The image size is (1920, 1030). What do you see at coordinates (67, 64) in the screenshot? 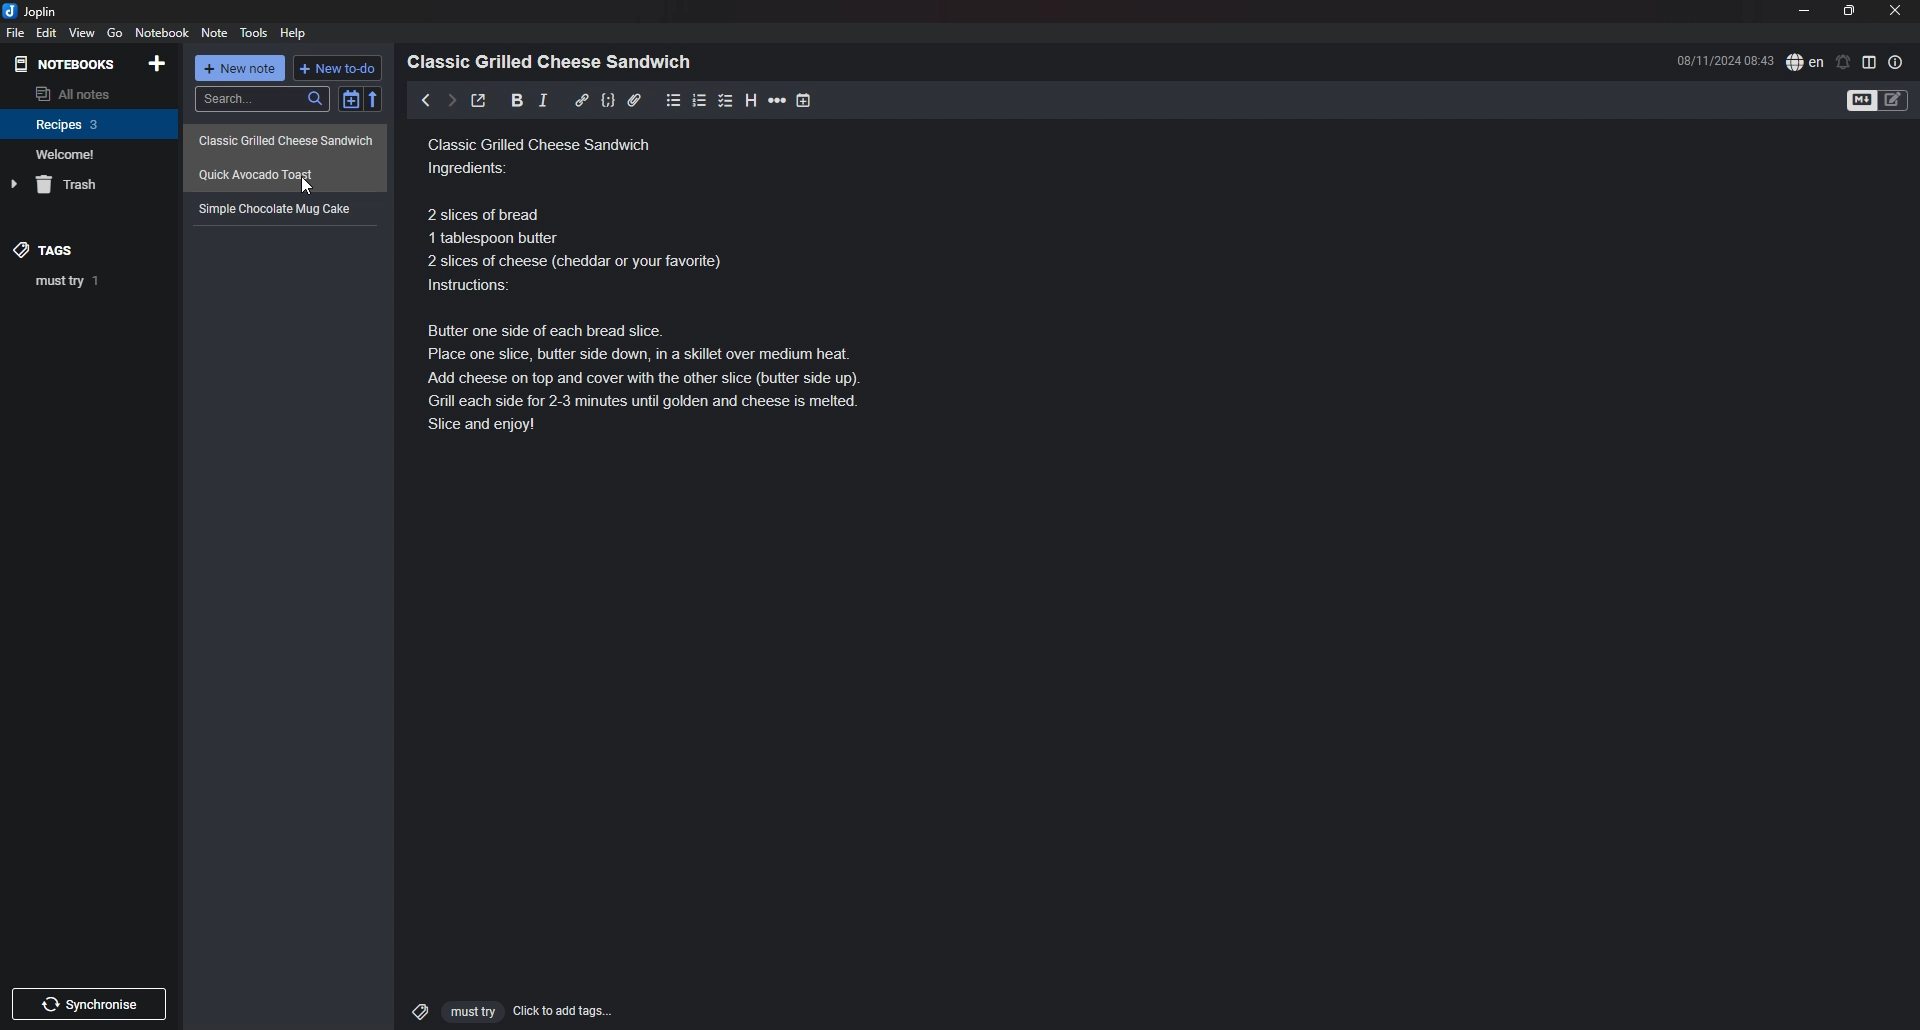
I see `notebooks` at bounding box center [67, 64].